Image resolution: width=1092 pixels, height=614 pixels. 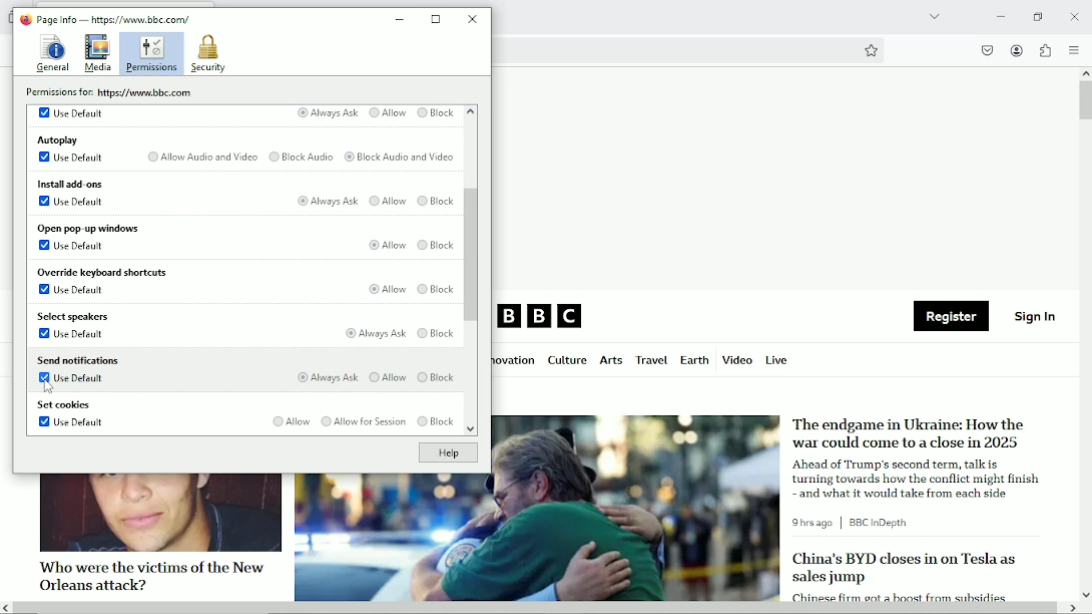 I want to click on Travel, so click(x=649, y=360).